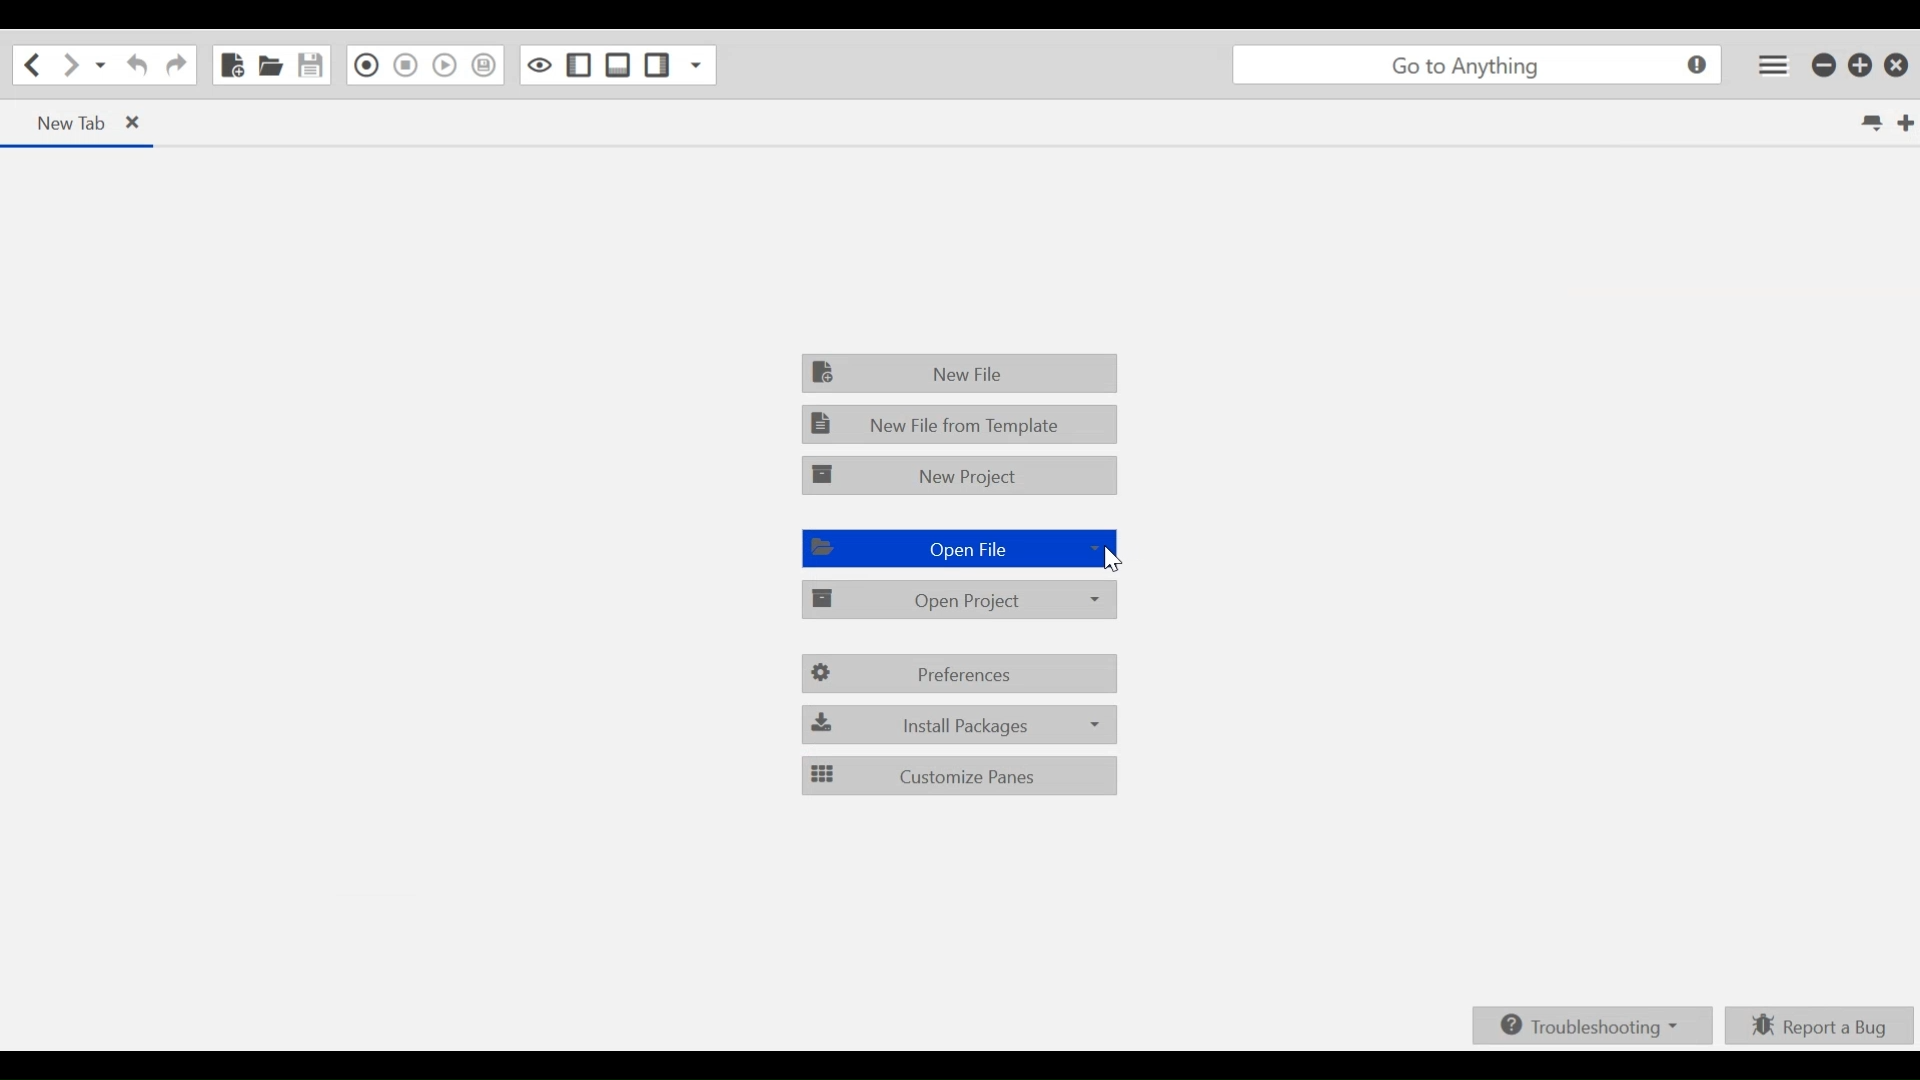  I want to click on Go Forward one location, so click(71, 64).